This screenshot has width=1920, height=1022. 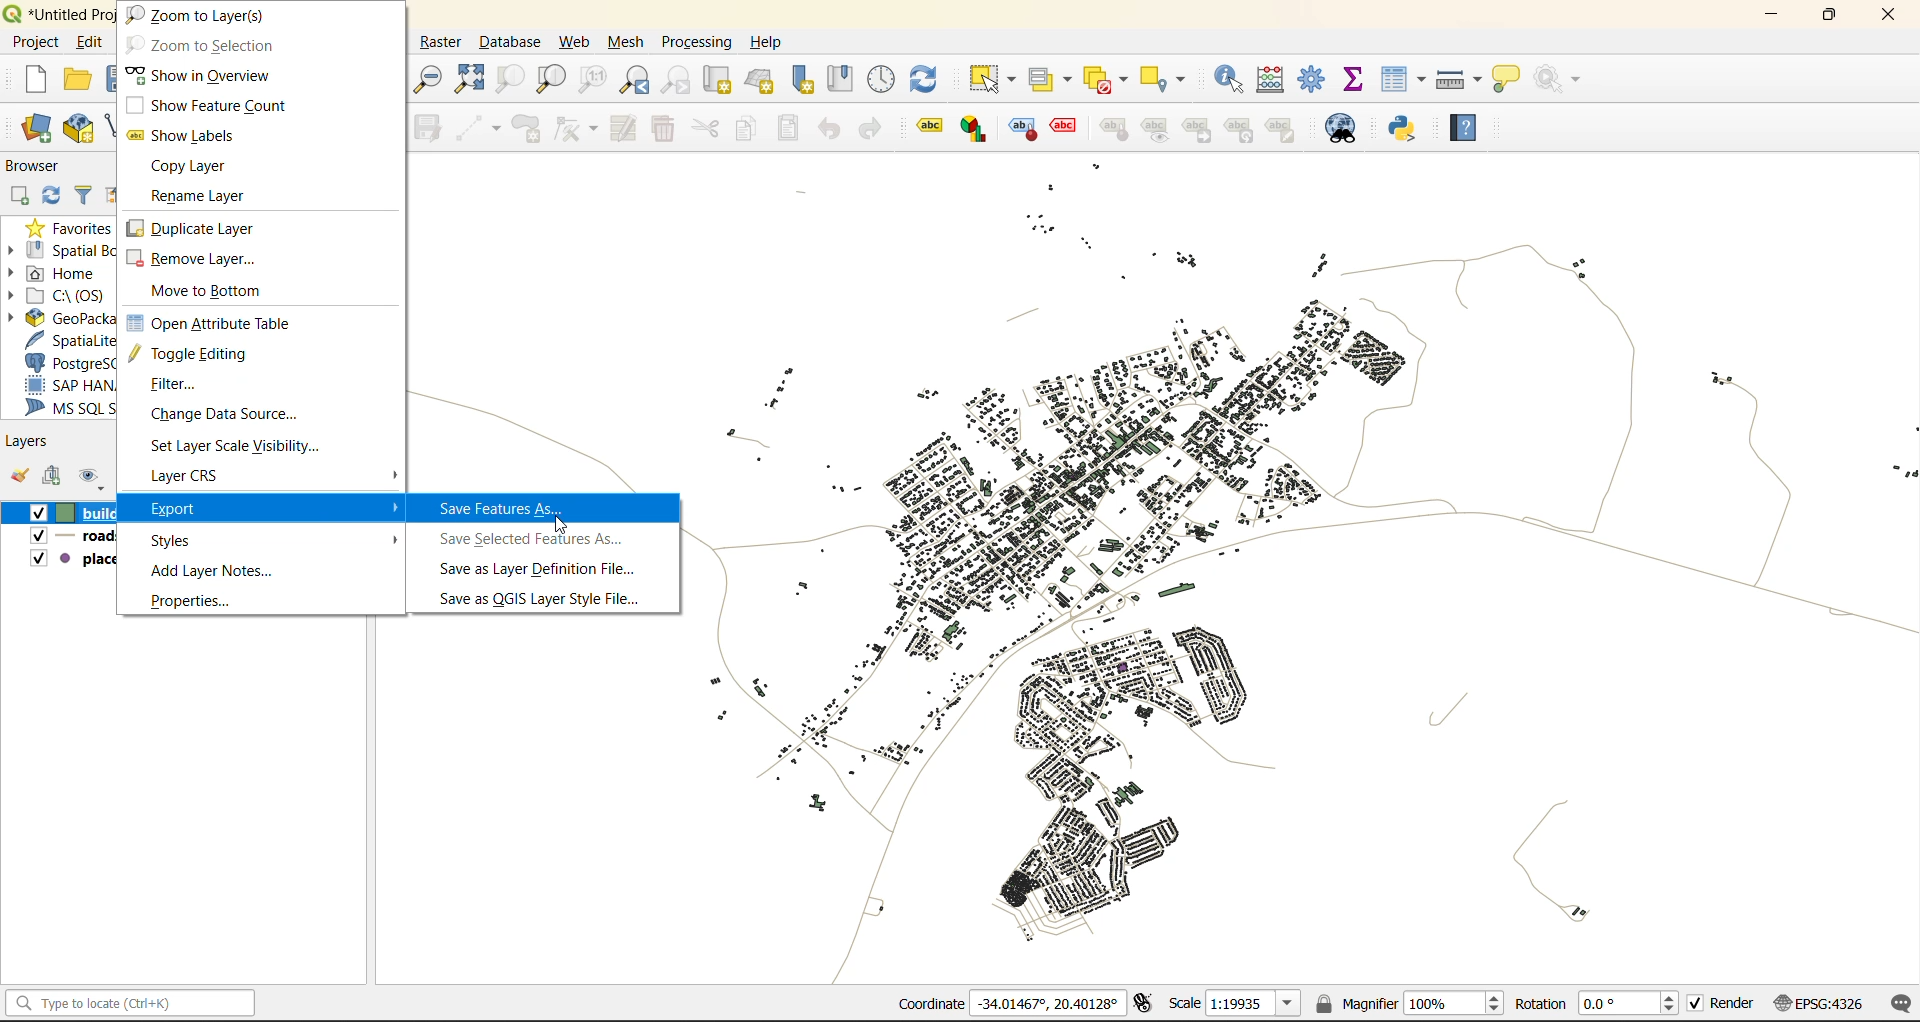 What do you see at coordinates (1888, 16) in the screenshot?
I see `close` at bounding box center [1888, 16].